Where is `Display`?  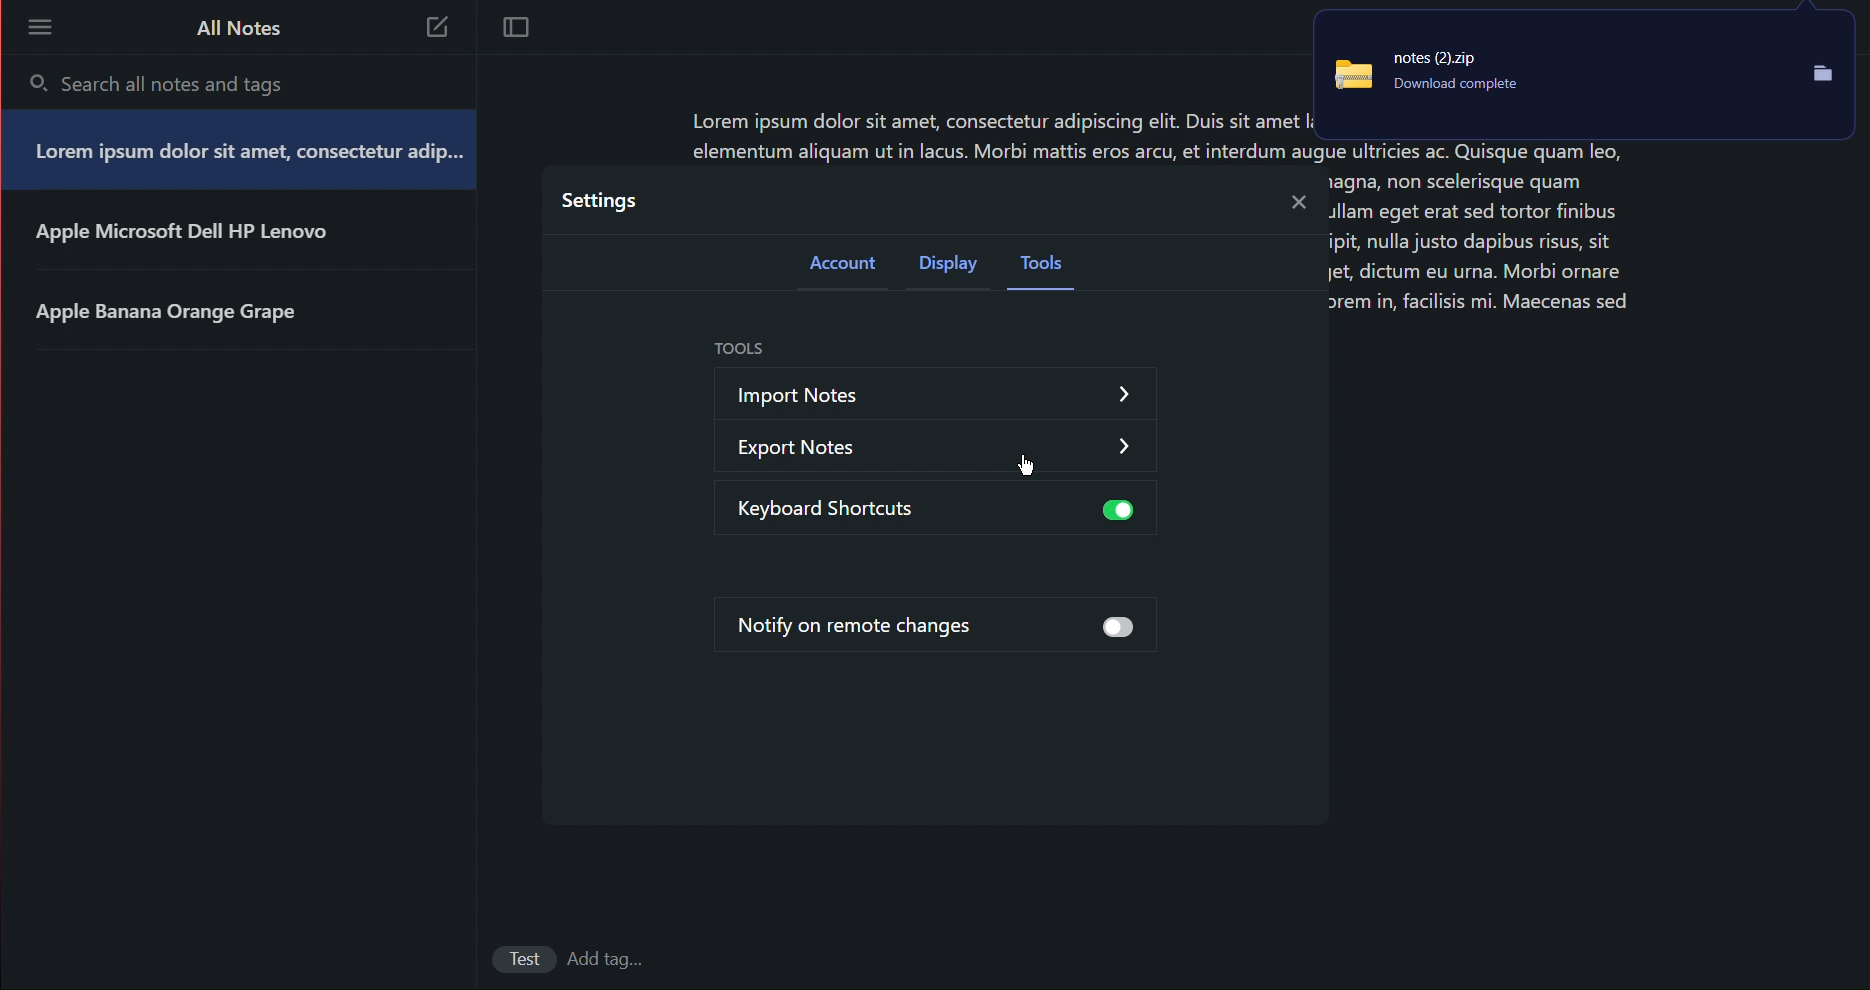
Display is located at coordinates (950, 266).